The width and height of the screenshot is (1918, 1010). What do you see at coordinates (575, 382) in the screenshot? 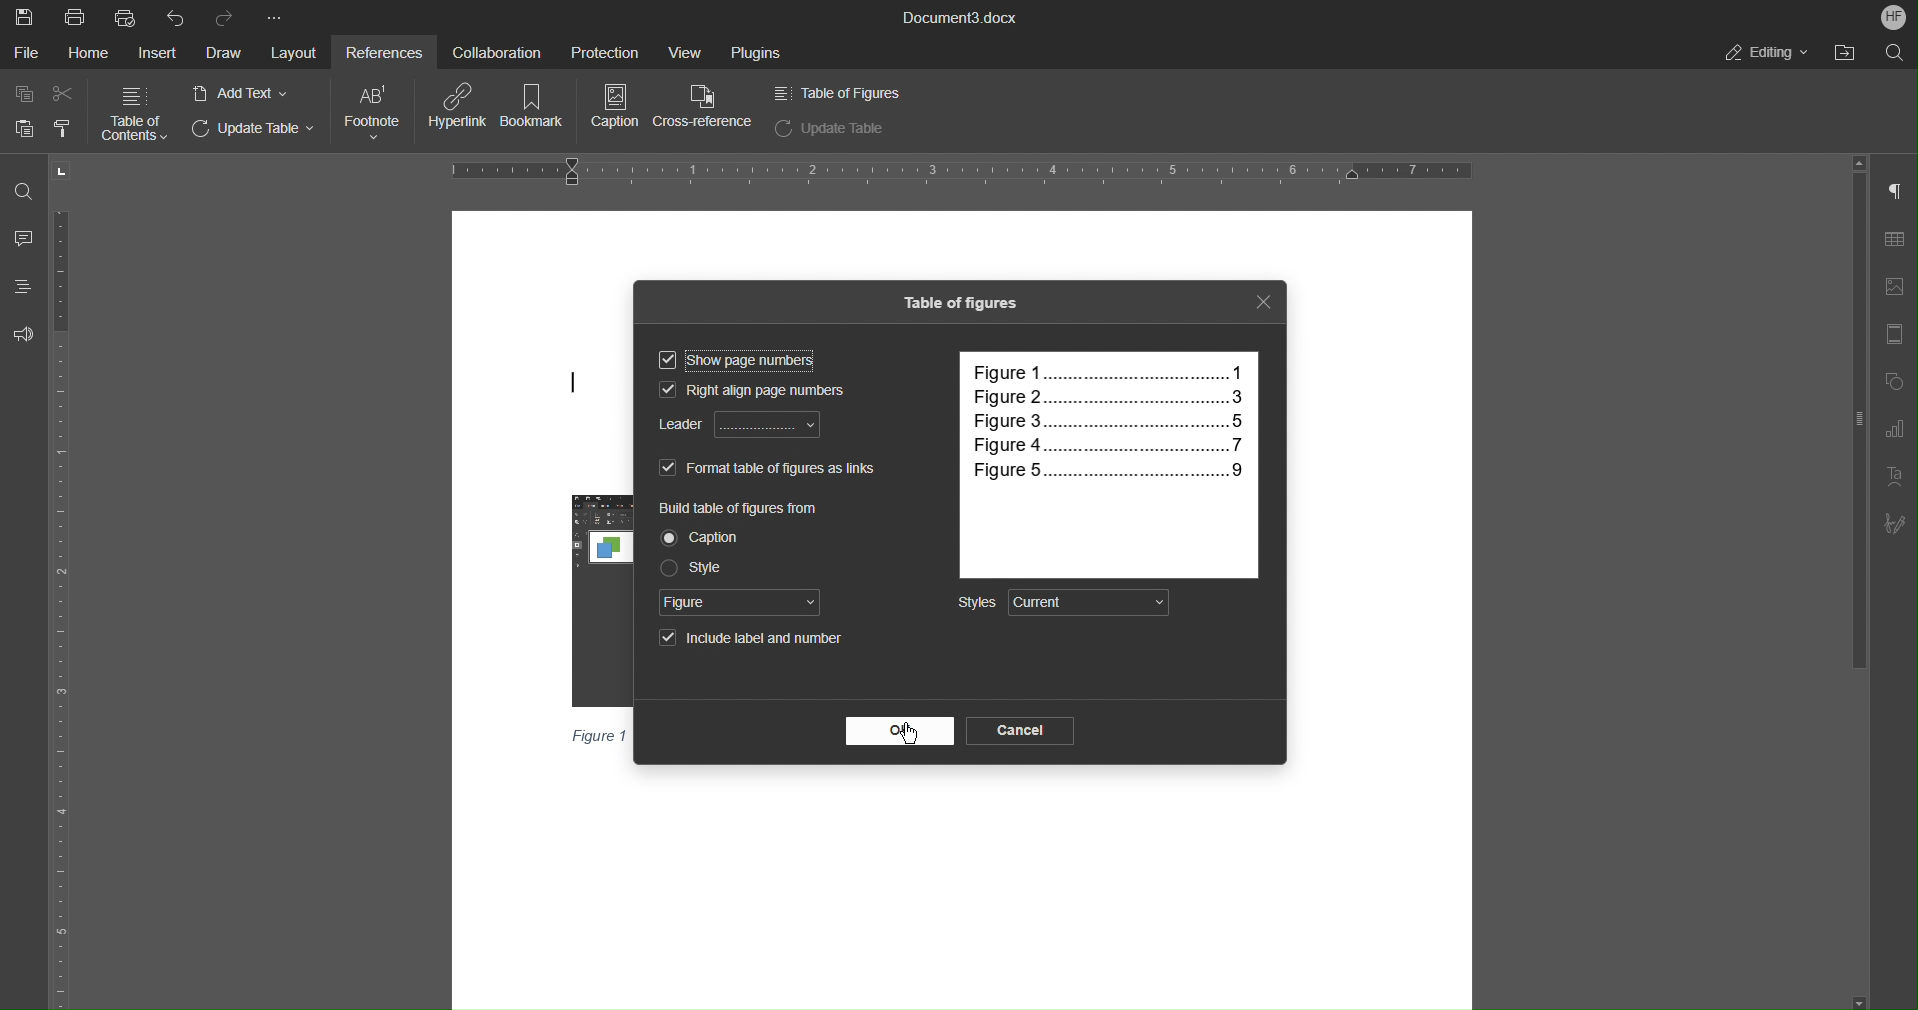
I see `text cursor` at bounding box center [575, 382].